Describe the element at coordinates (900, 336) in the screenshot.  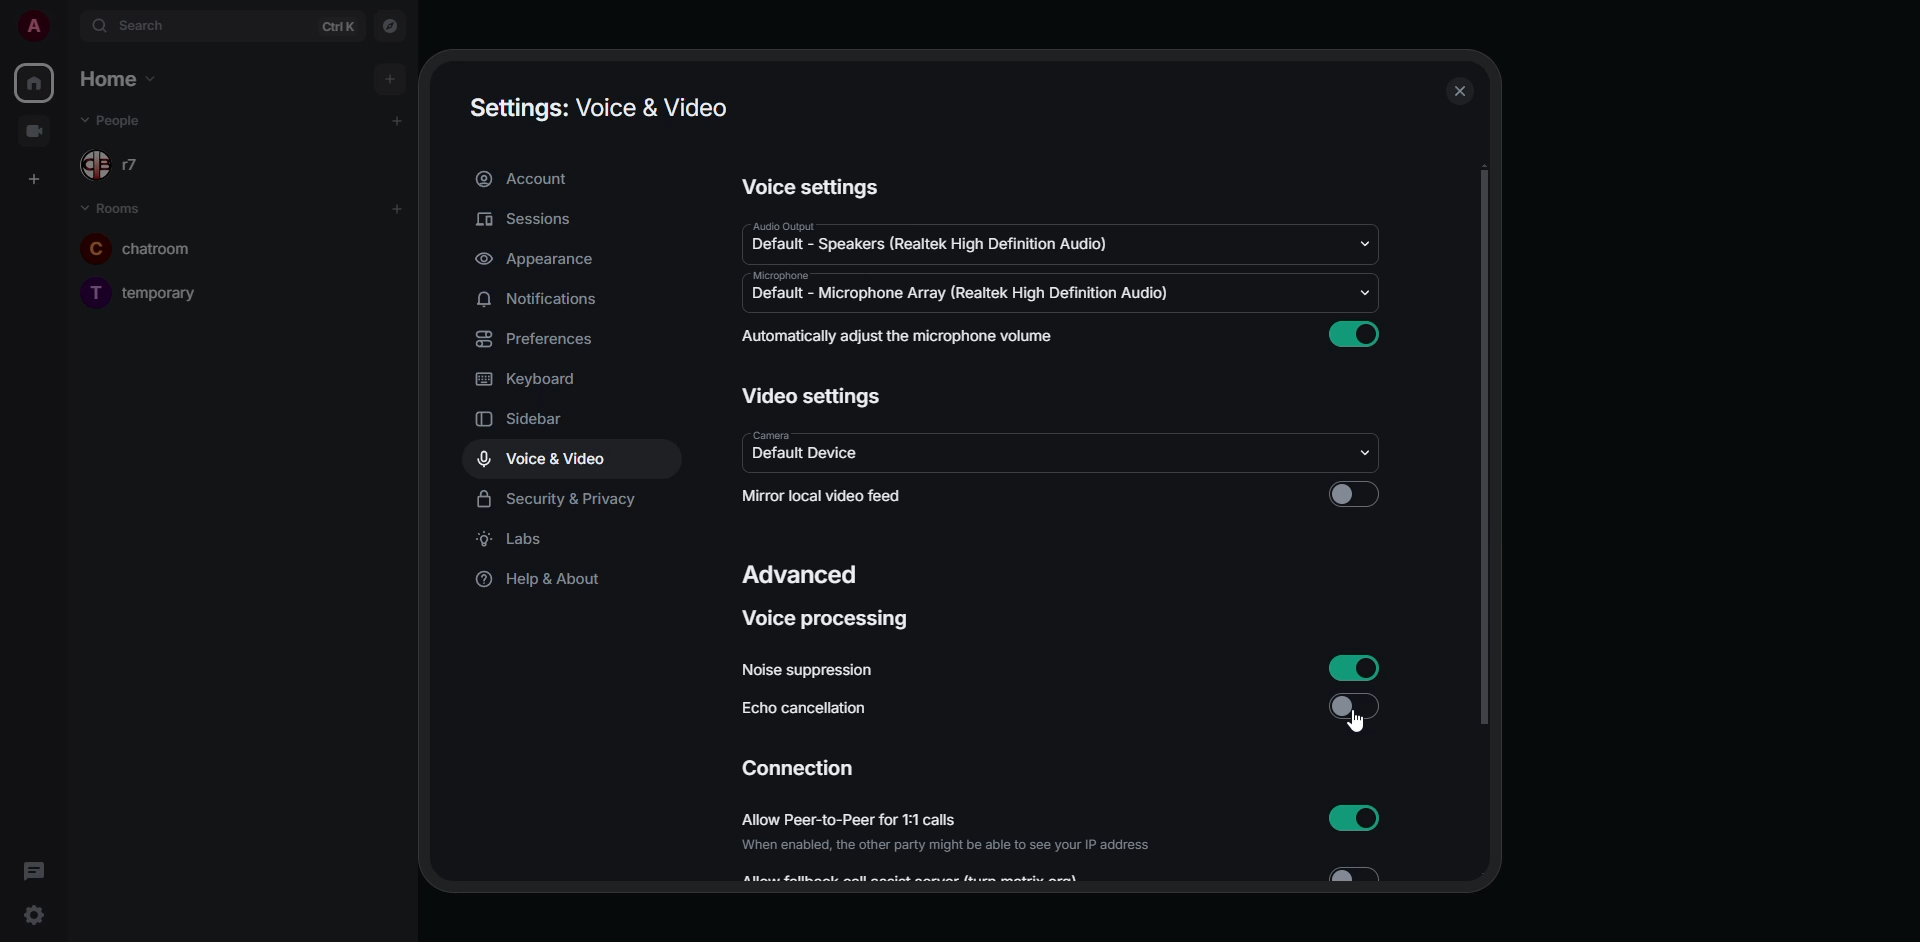
I see `automatically adjust mic volume` at that location.